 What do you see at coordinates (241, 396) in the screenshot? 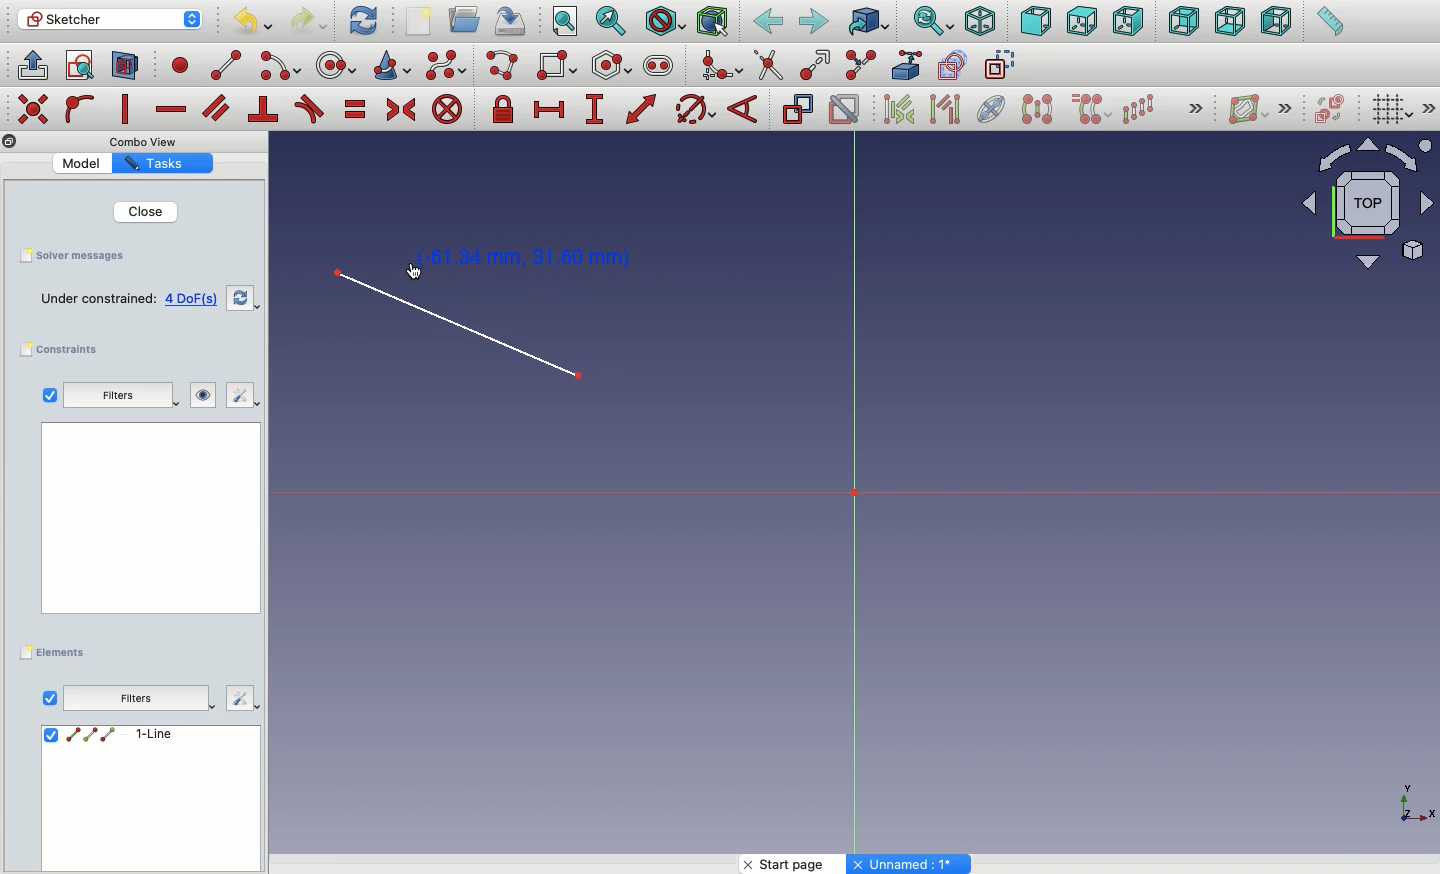
I see `Edit` at bounding box center [241, 396].